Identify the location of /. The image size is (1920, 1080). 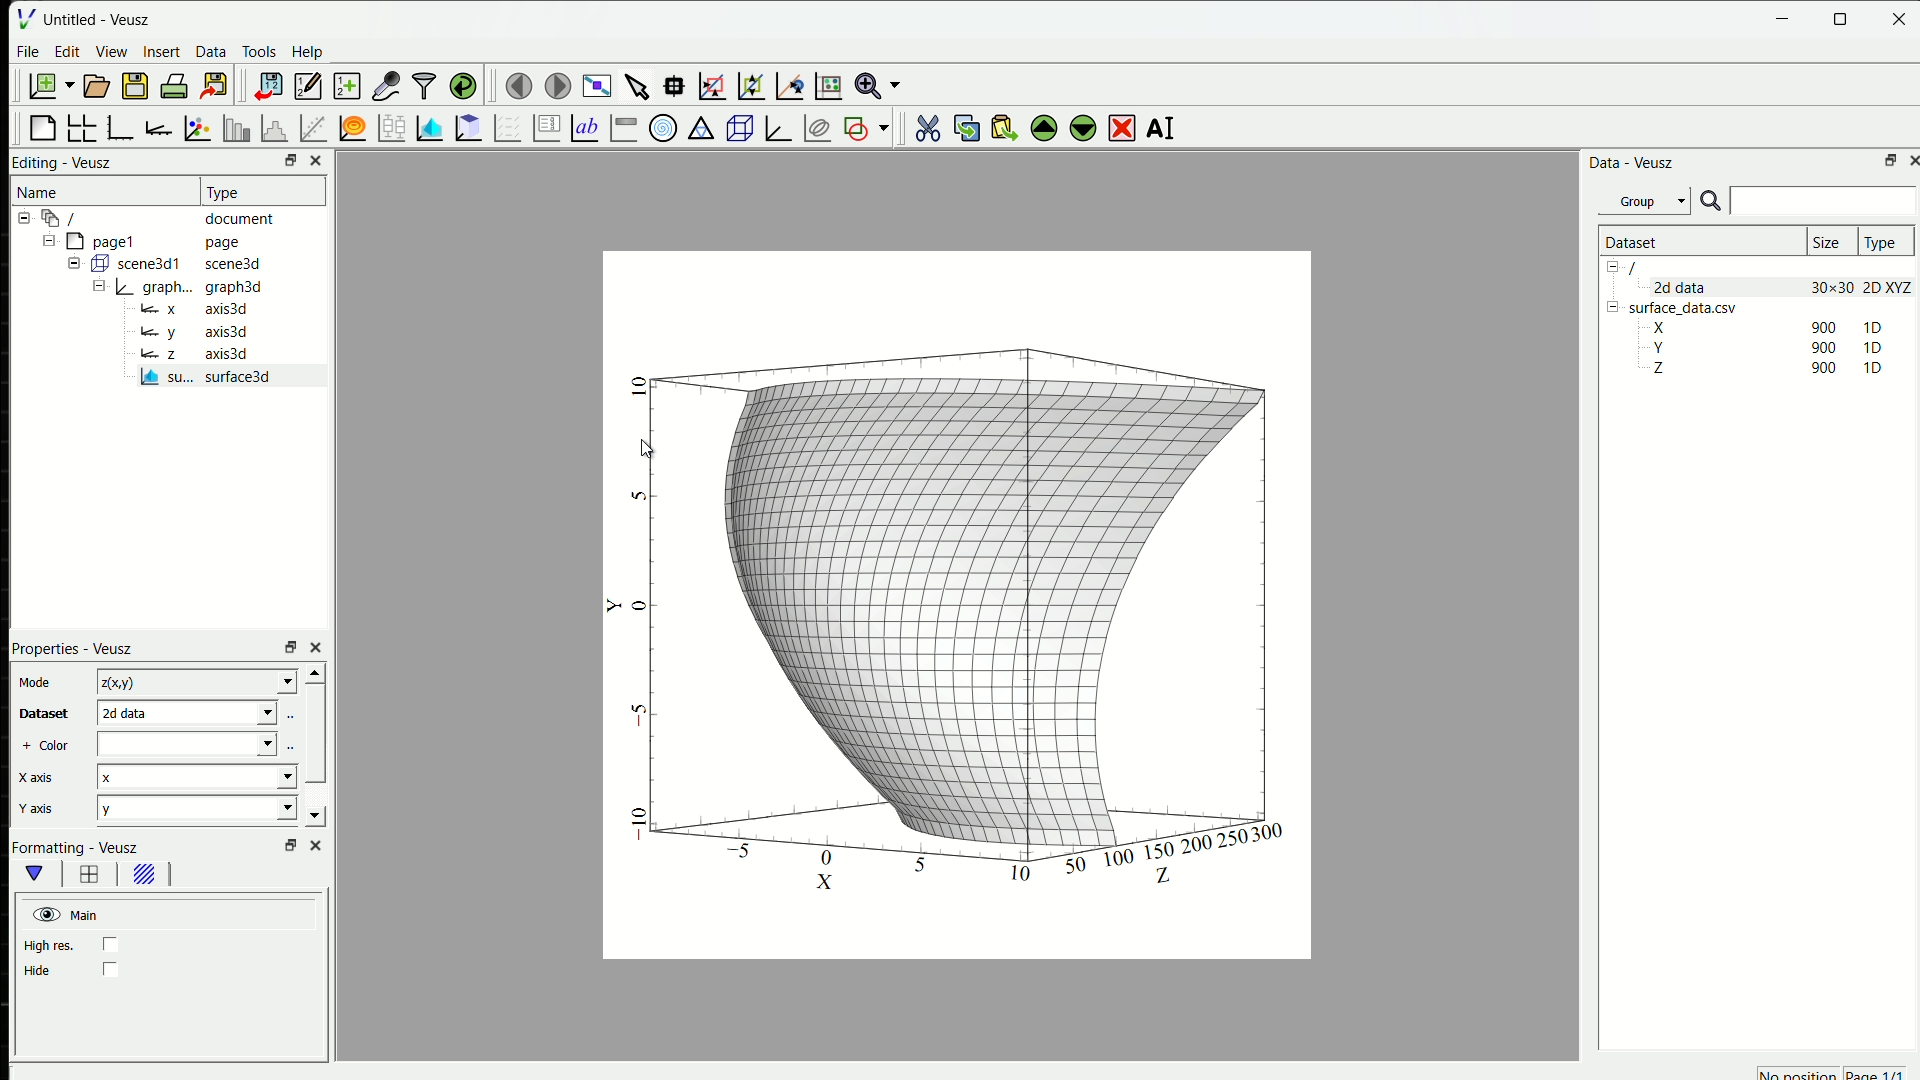
(1635, 268).